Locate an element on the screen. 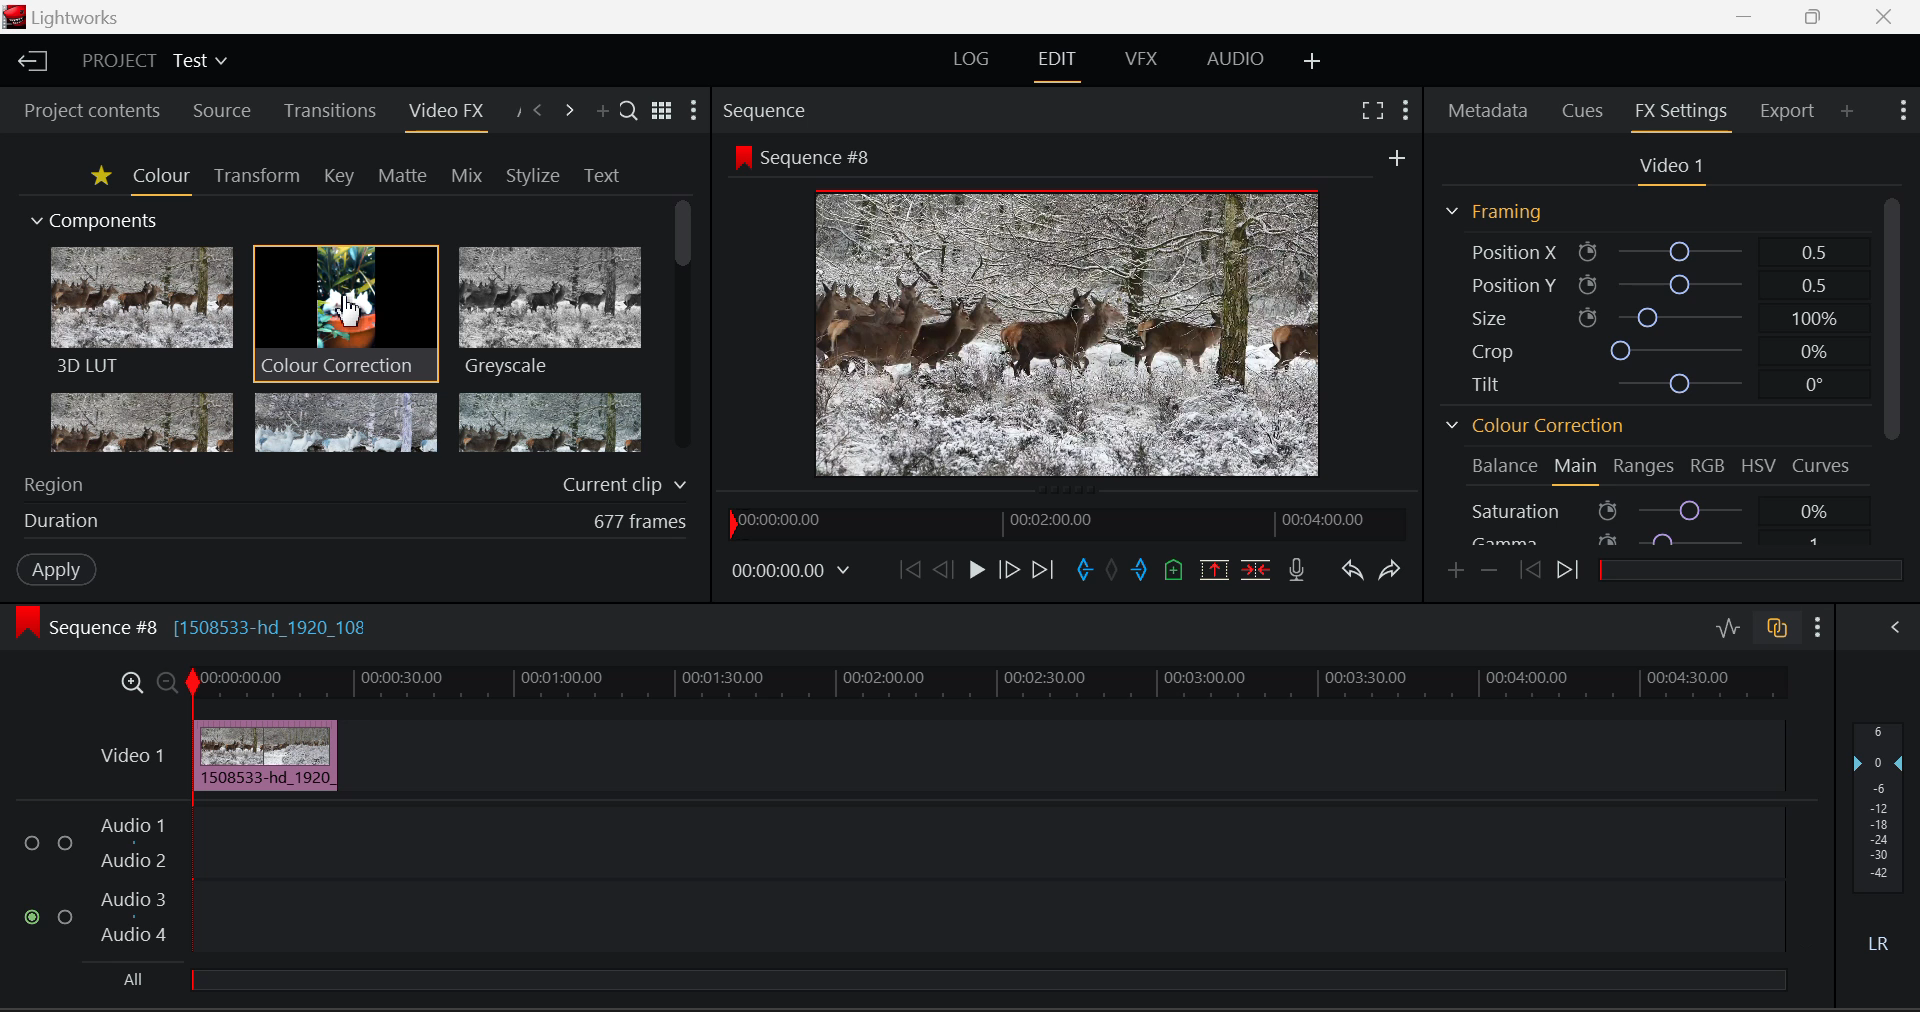  Remove all marks is located at coordinates (1111, 570).